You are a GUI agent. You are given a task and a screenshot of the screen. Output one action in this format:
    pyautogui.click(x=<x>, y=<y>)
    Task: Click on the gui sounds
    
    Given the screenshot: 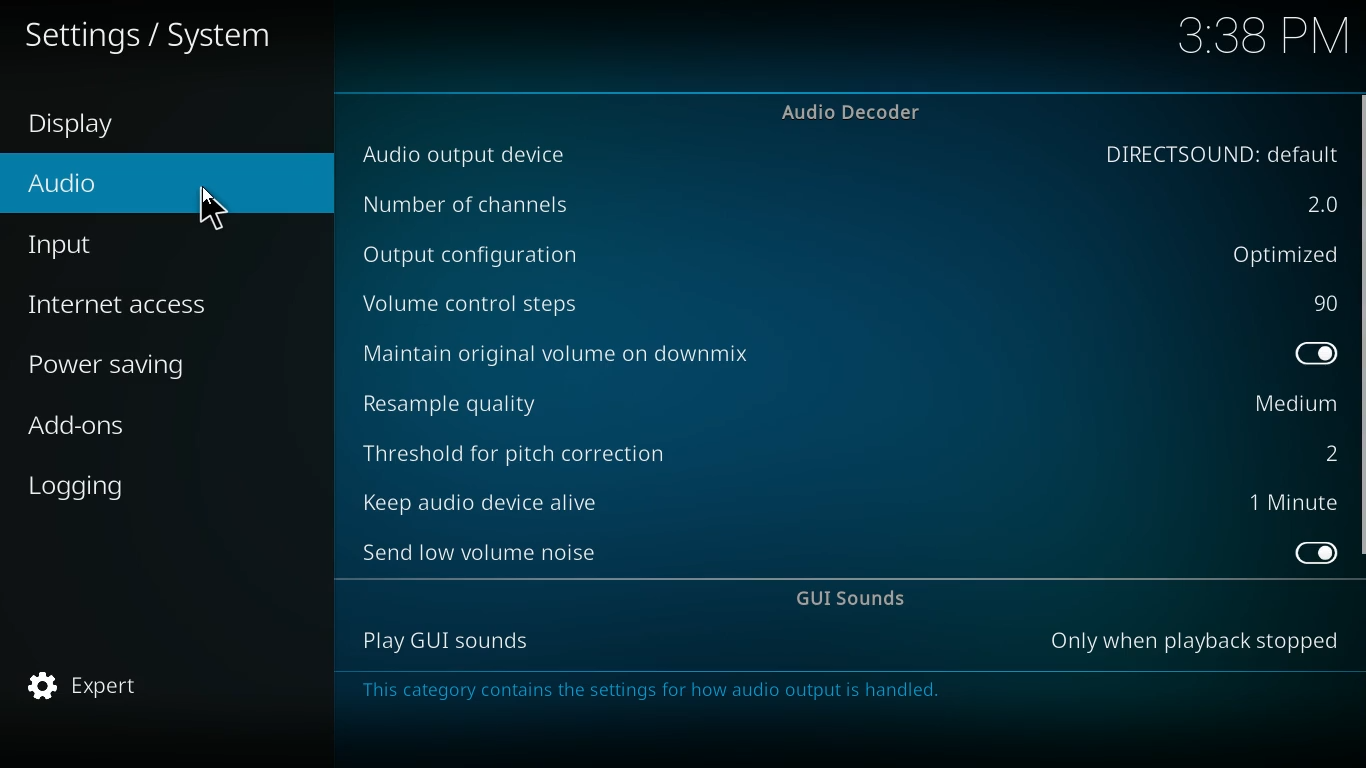 What is the action you would take?
    pyautogui.click(x=859, y=600)
    